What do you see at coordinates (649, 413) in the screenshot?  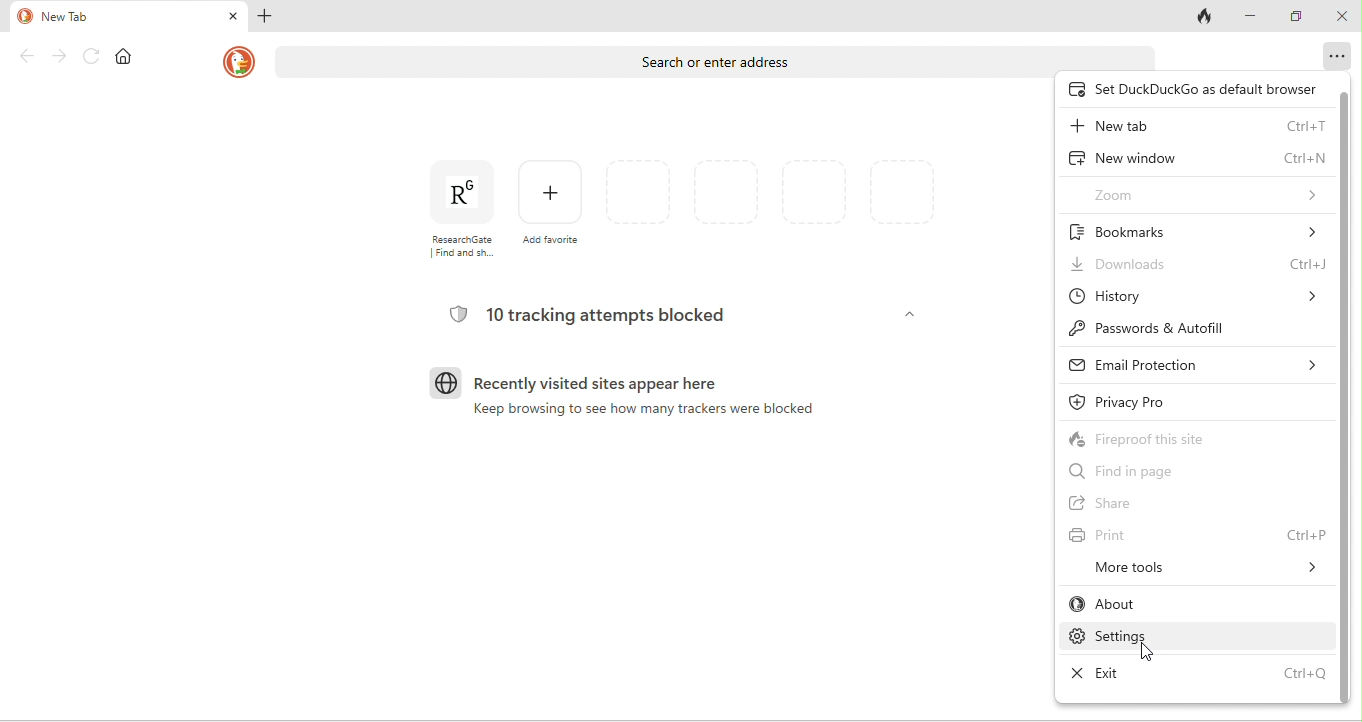 I see `keep browsing to see how many trackers were blocked` at bounding box center [649, 413].